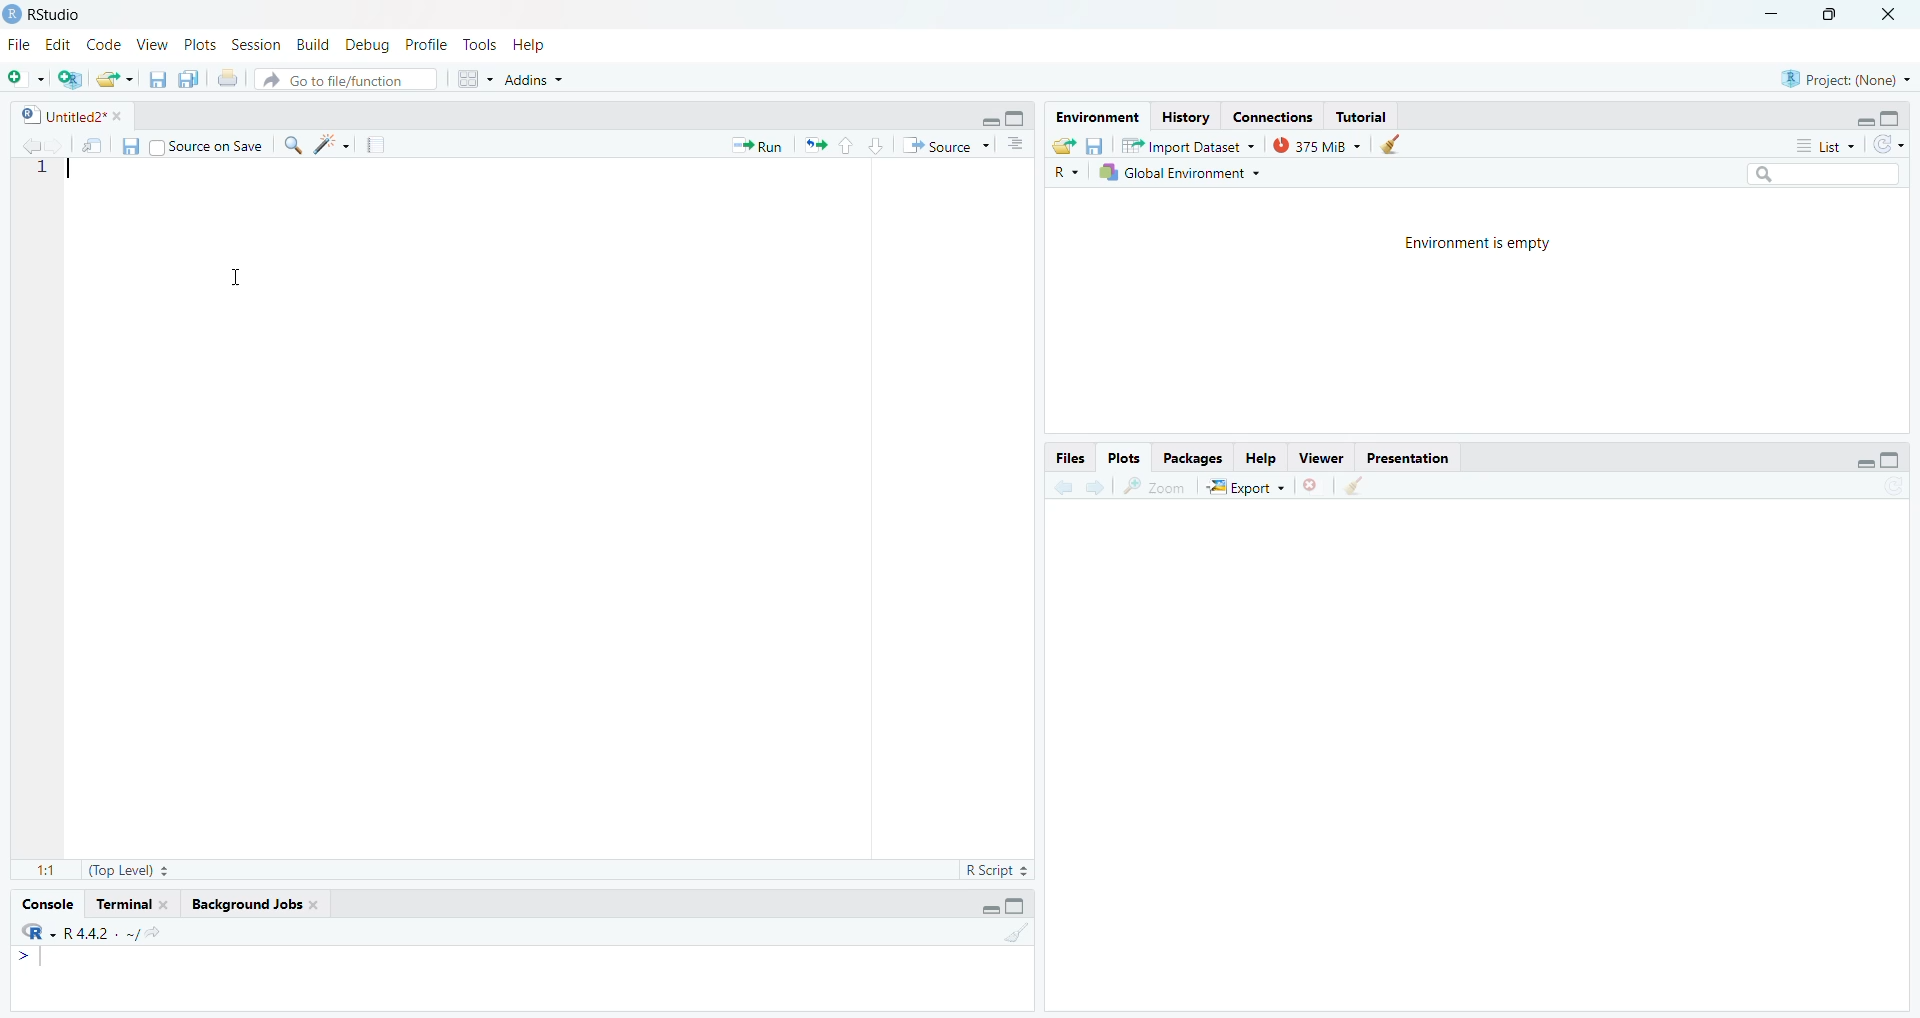  What do you see at coordinates (238, 280) in the screenshot?
I see `cursor` at bounding box center [238, 280].